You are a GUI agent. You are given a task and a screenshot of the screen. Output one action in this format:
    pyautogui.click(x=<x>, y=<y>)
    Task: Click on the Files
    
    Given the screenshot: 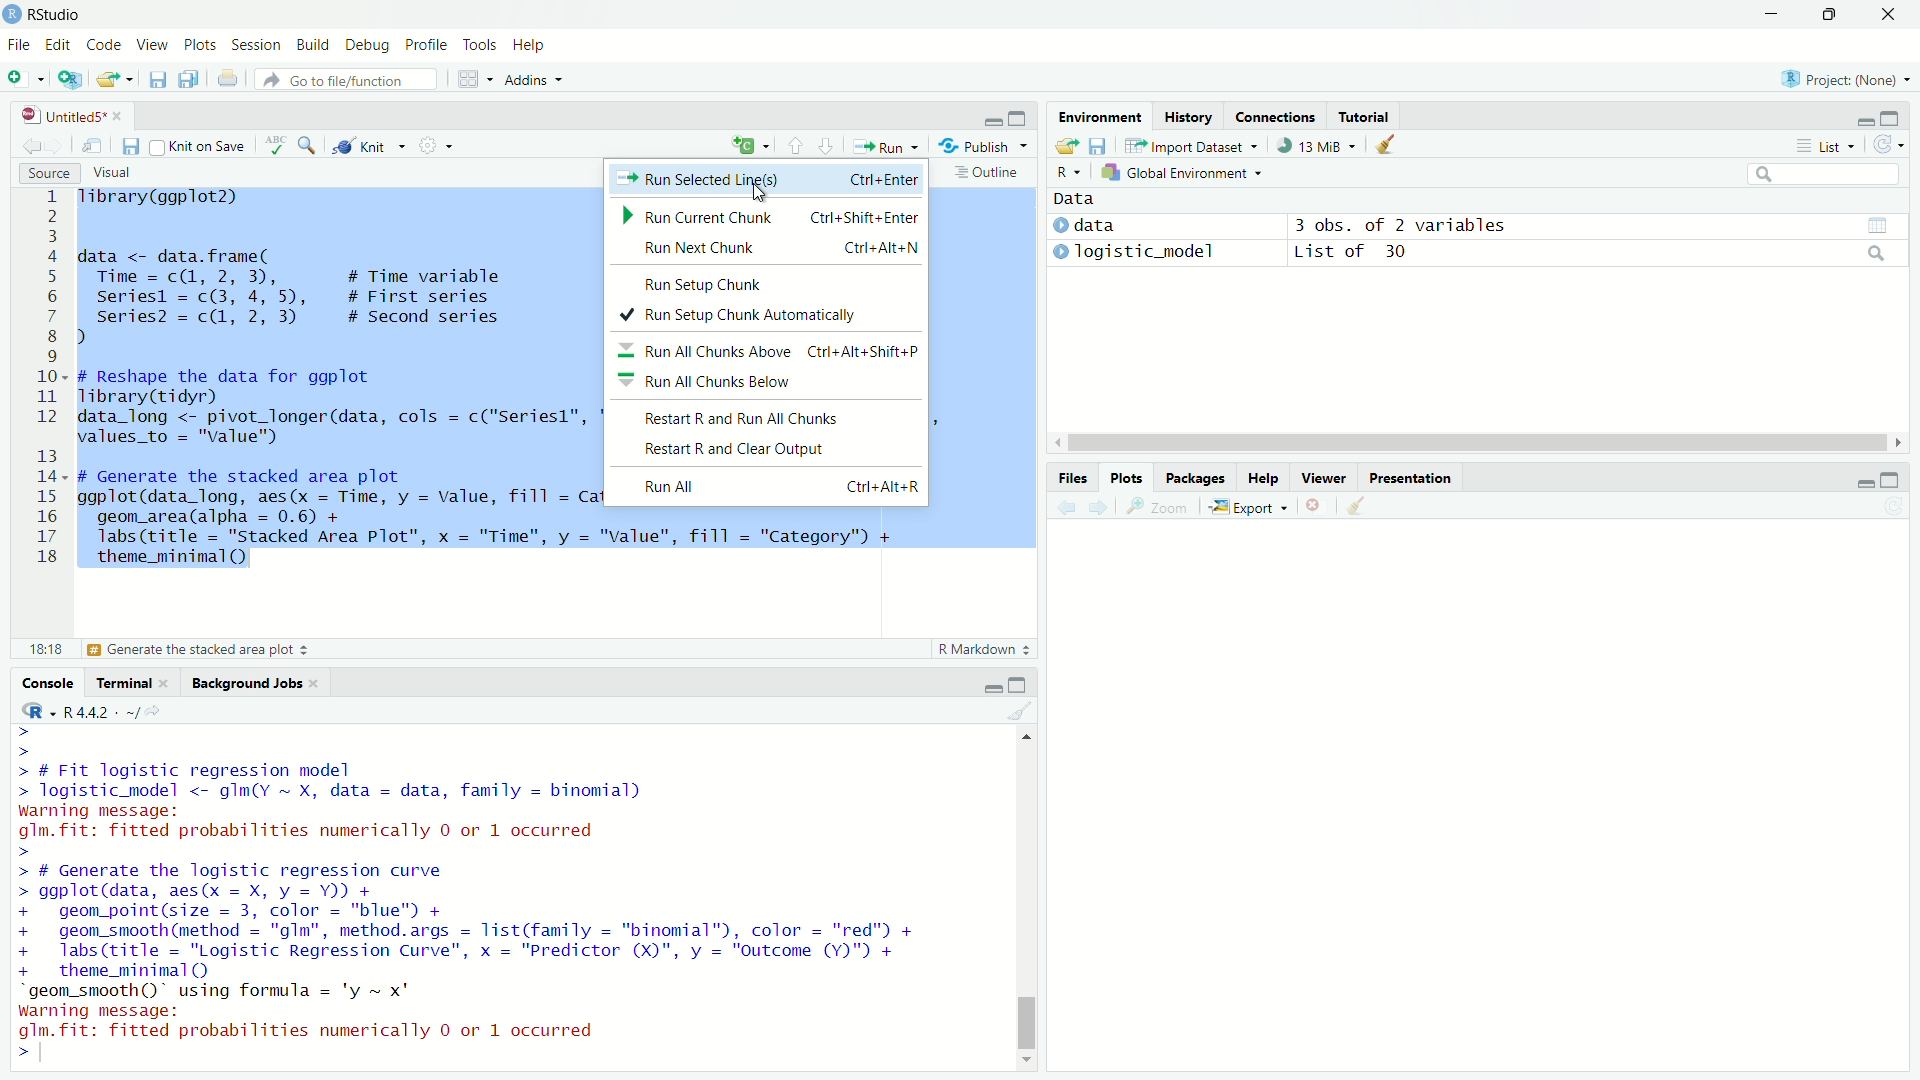 What is the action you would take?
    pyautogui.click(x=1066, y=477)
    